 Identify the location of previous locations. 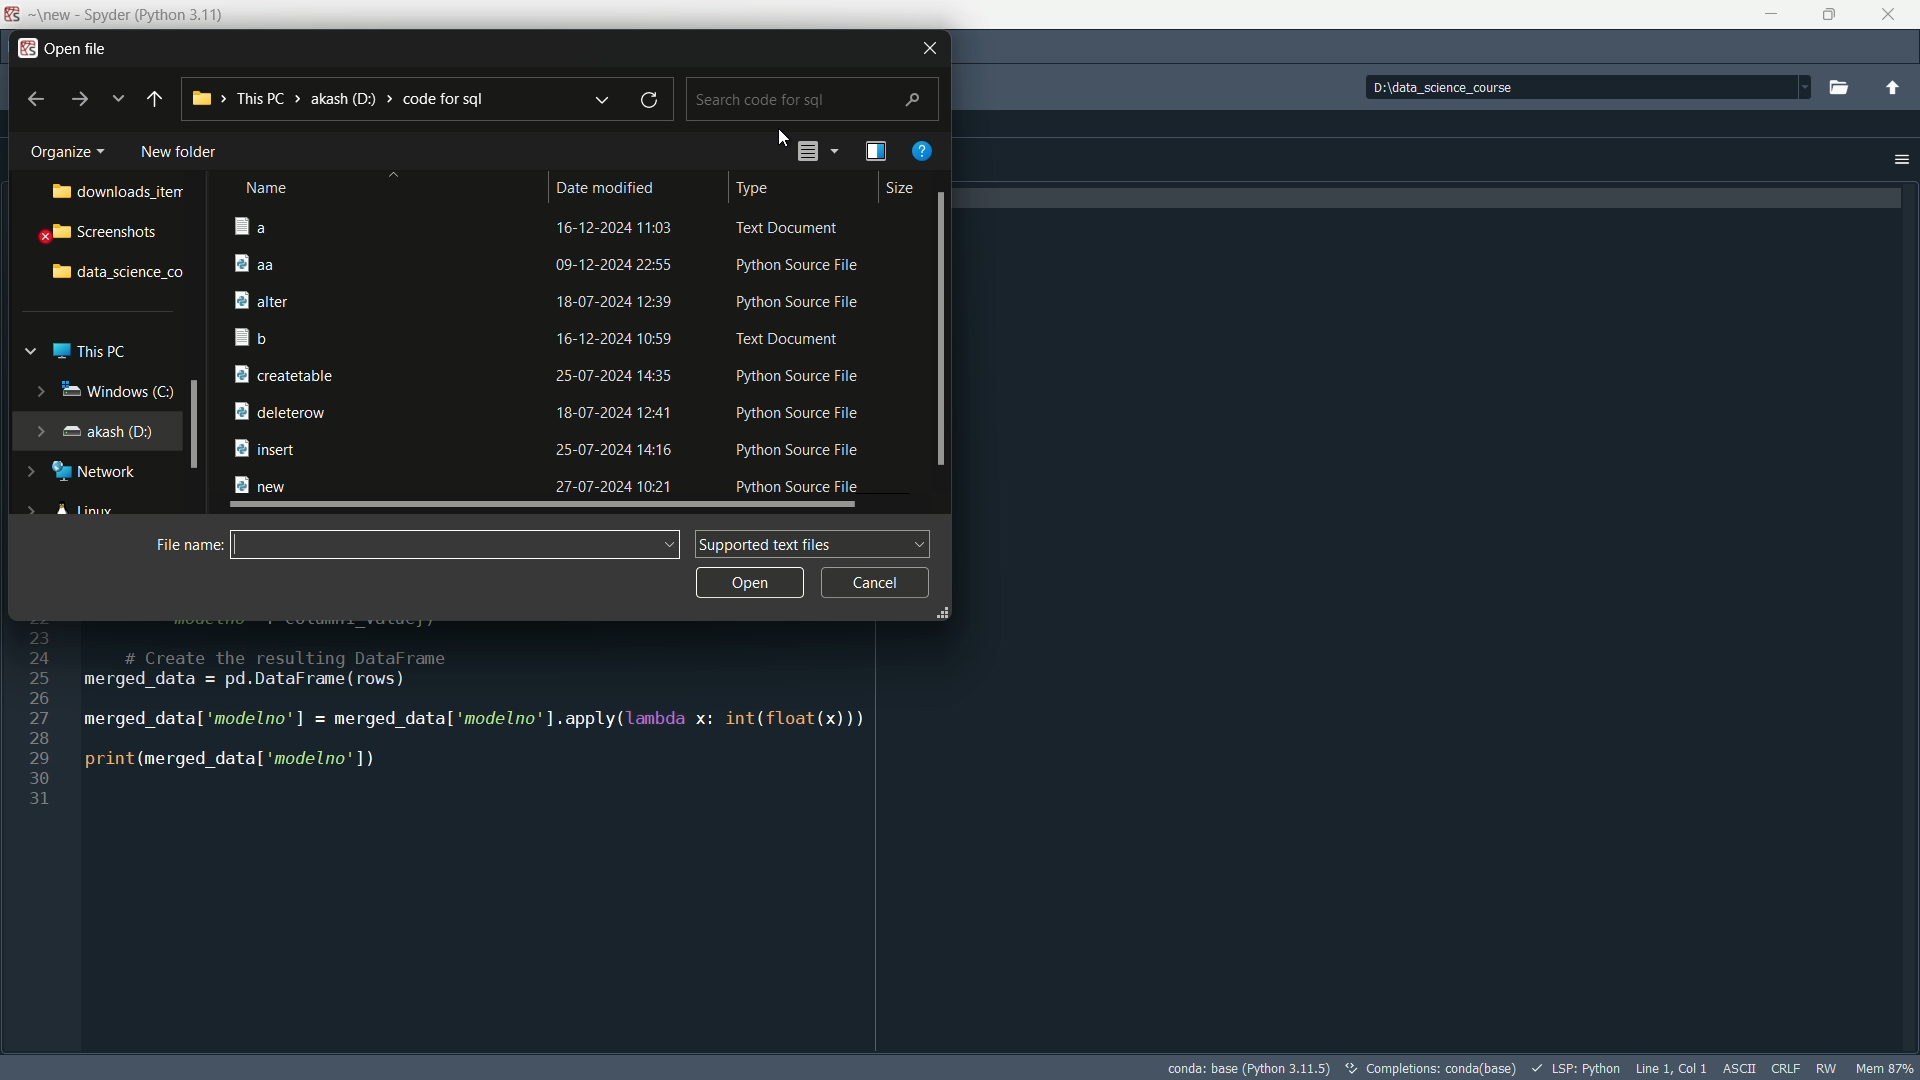
(117, 98).